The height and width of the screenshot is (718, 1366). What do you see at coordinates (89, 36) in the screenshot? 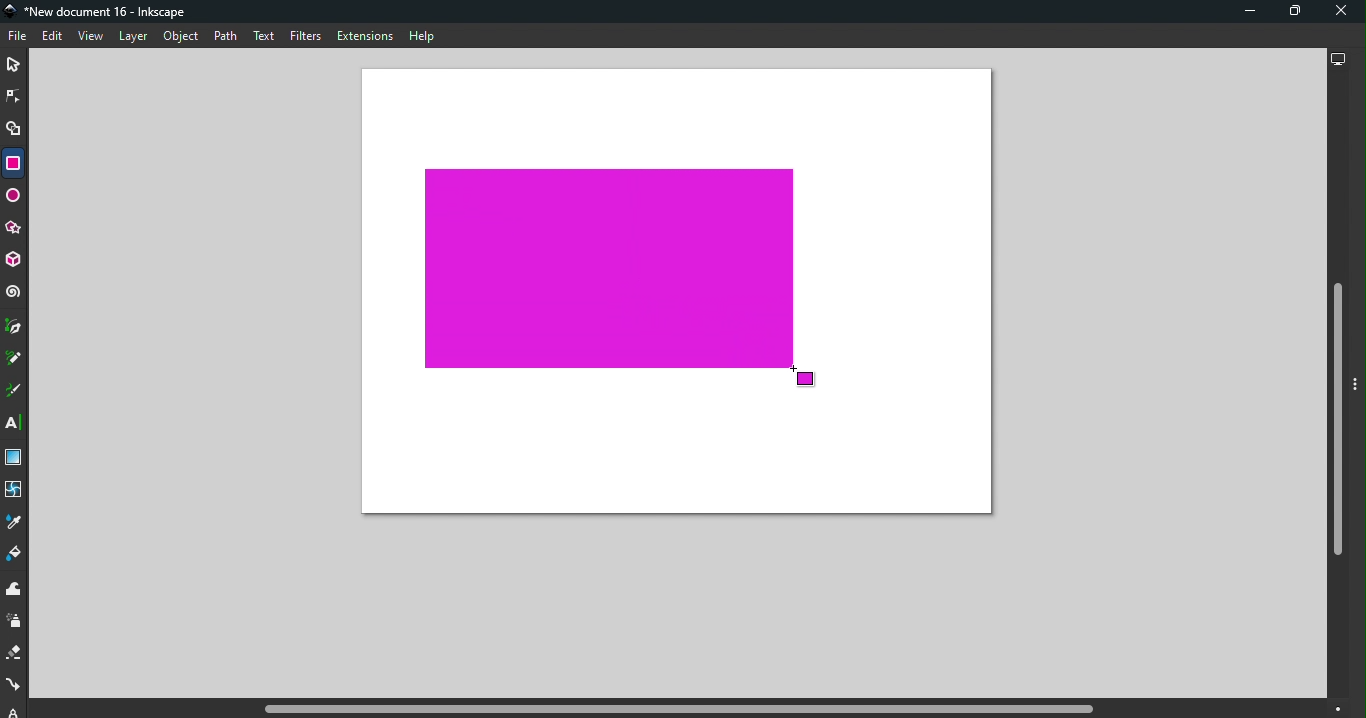
I see `View` at bounding box center [89, 36].